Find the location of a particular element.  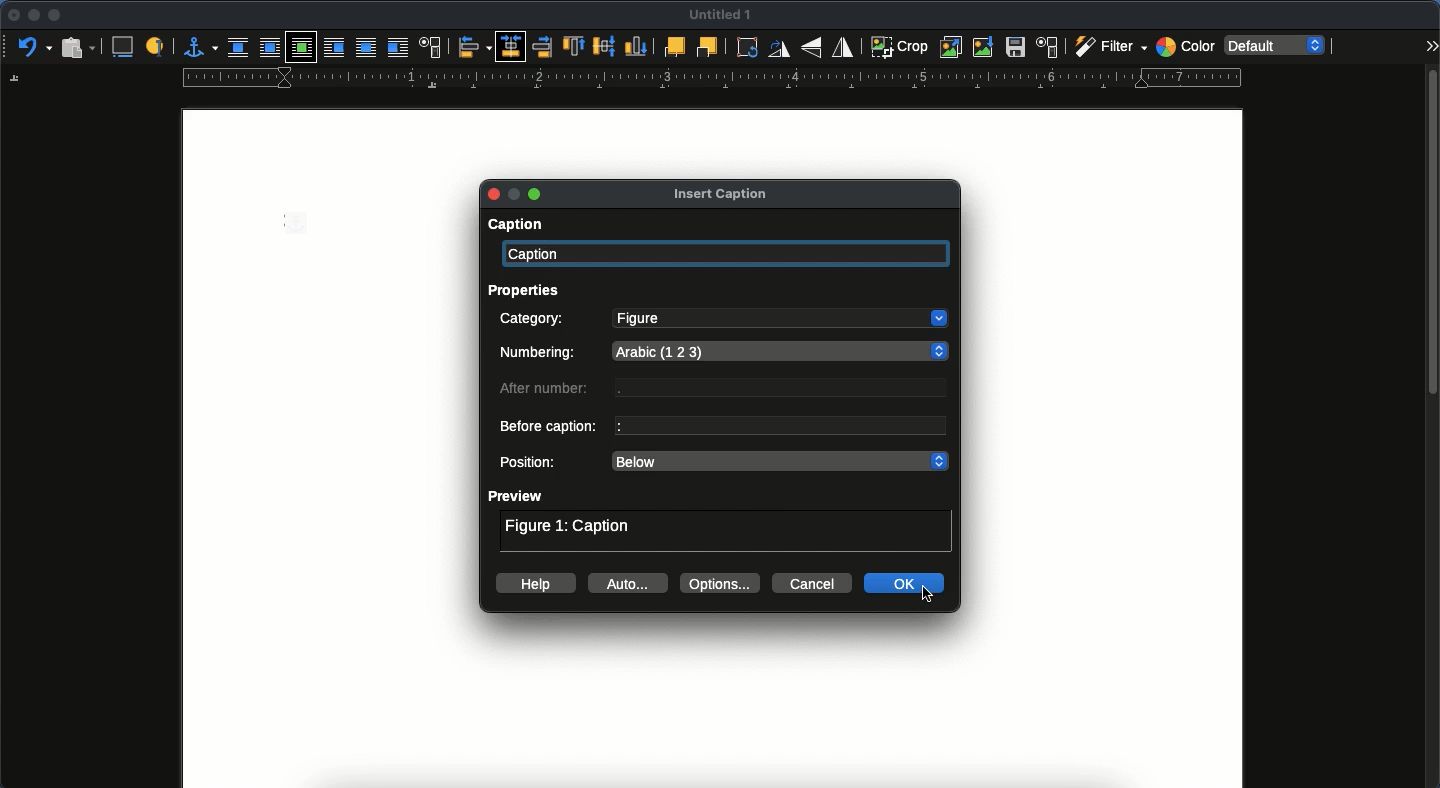

insert caption is located at coordinates (123, 47).